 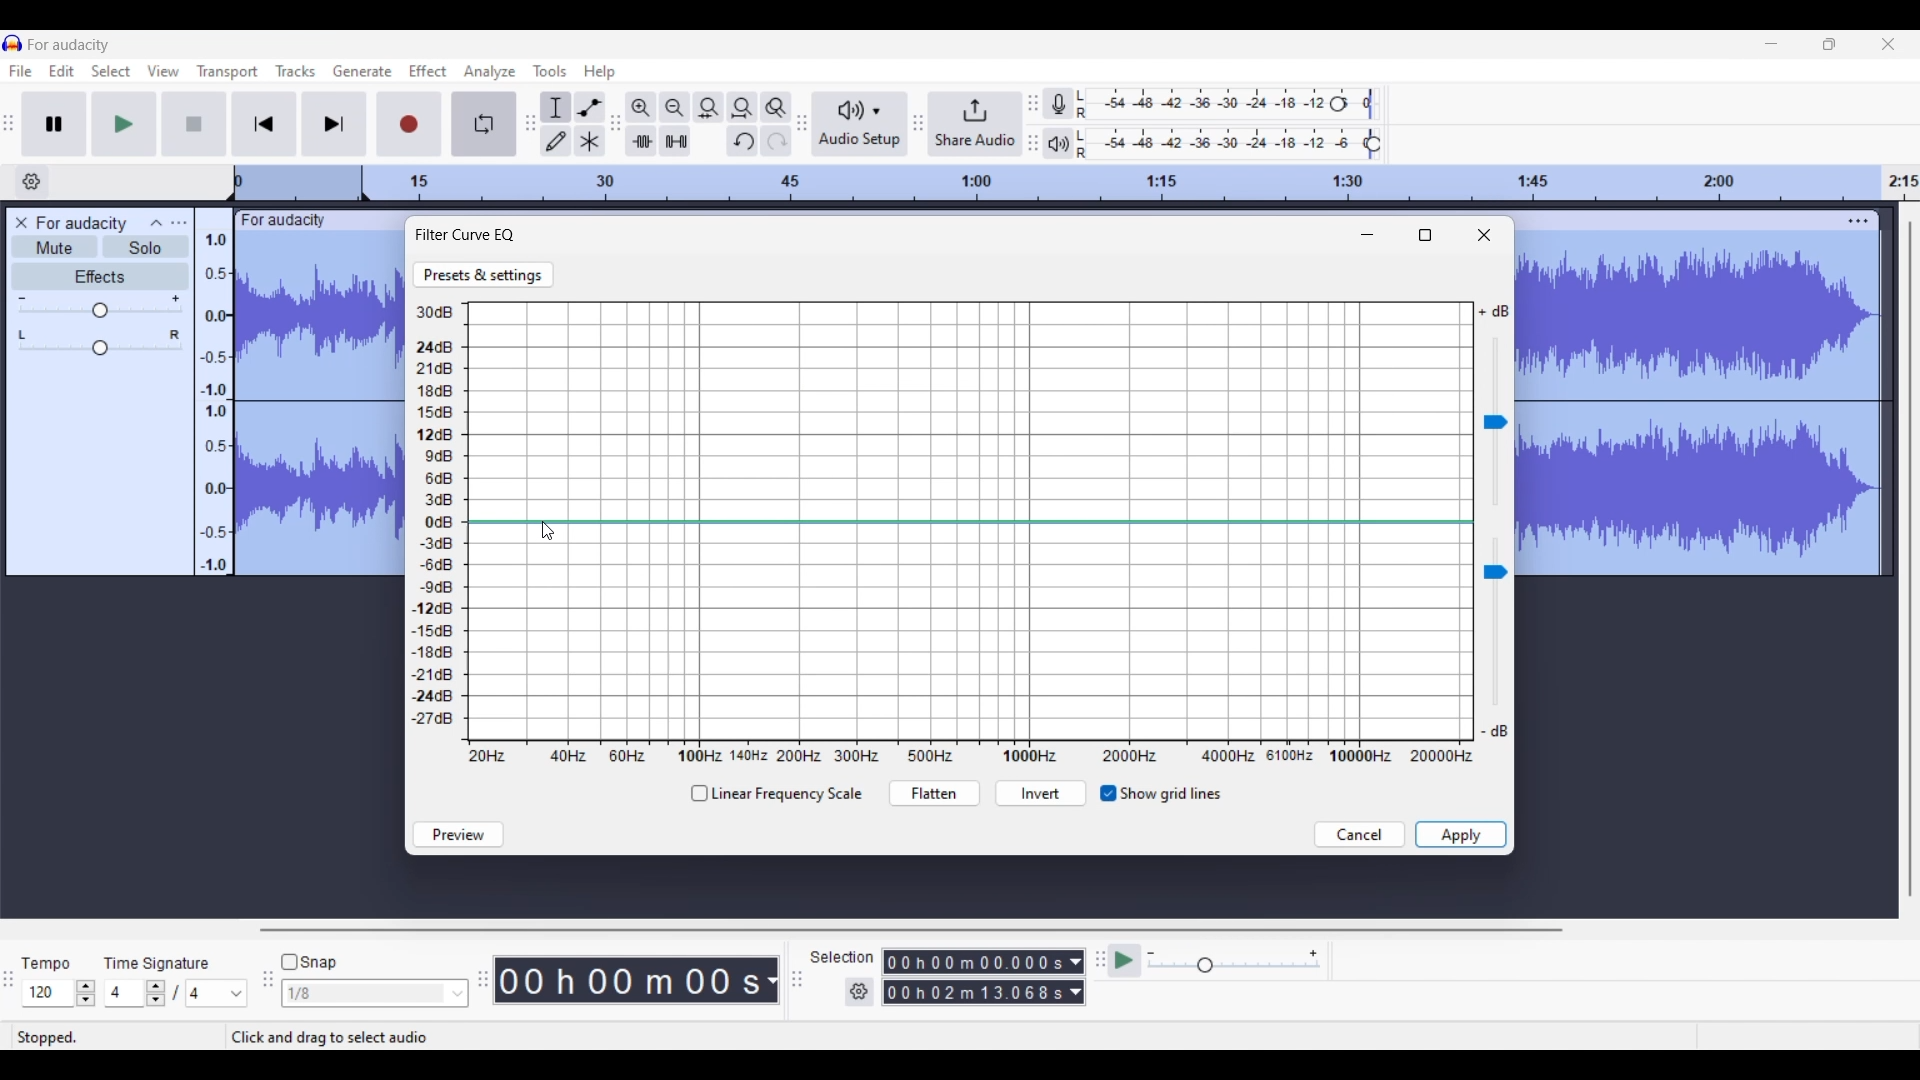 What do you see at coordinates (489, 72) in the screenshot?
I see `Analyze menu` at bounding box center [489, 72].